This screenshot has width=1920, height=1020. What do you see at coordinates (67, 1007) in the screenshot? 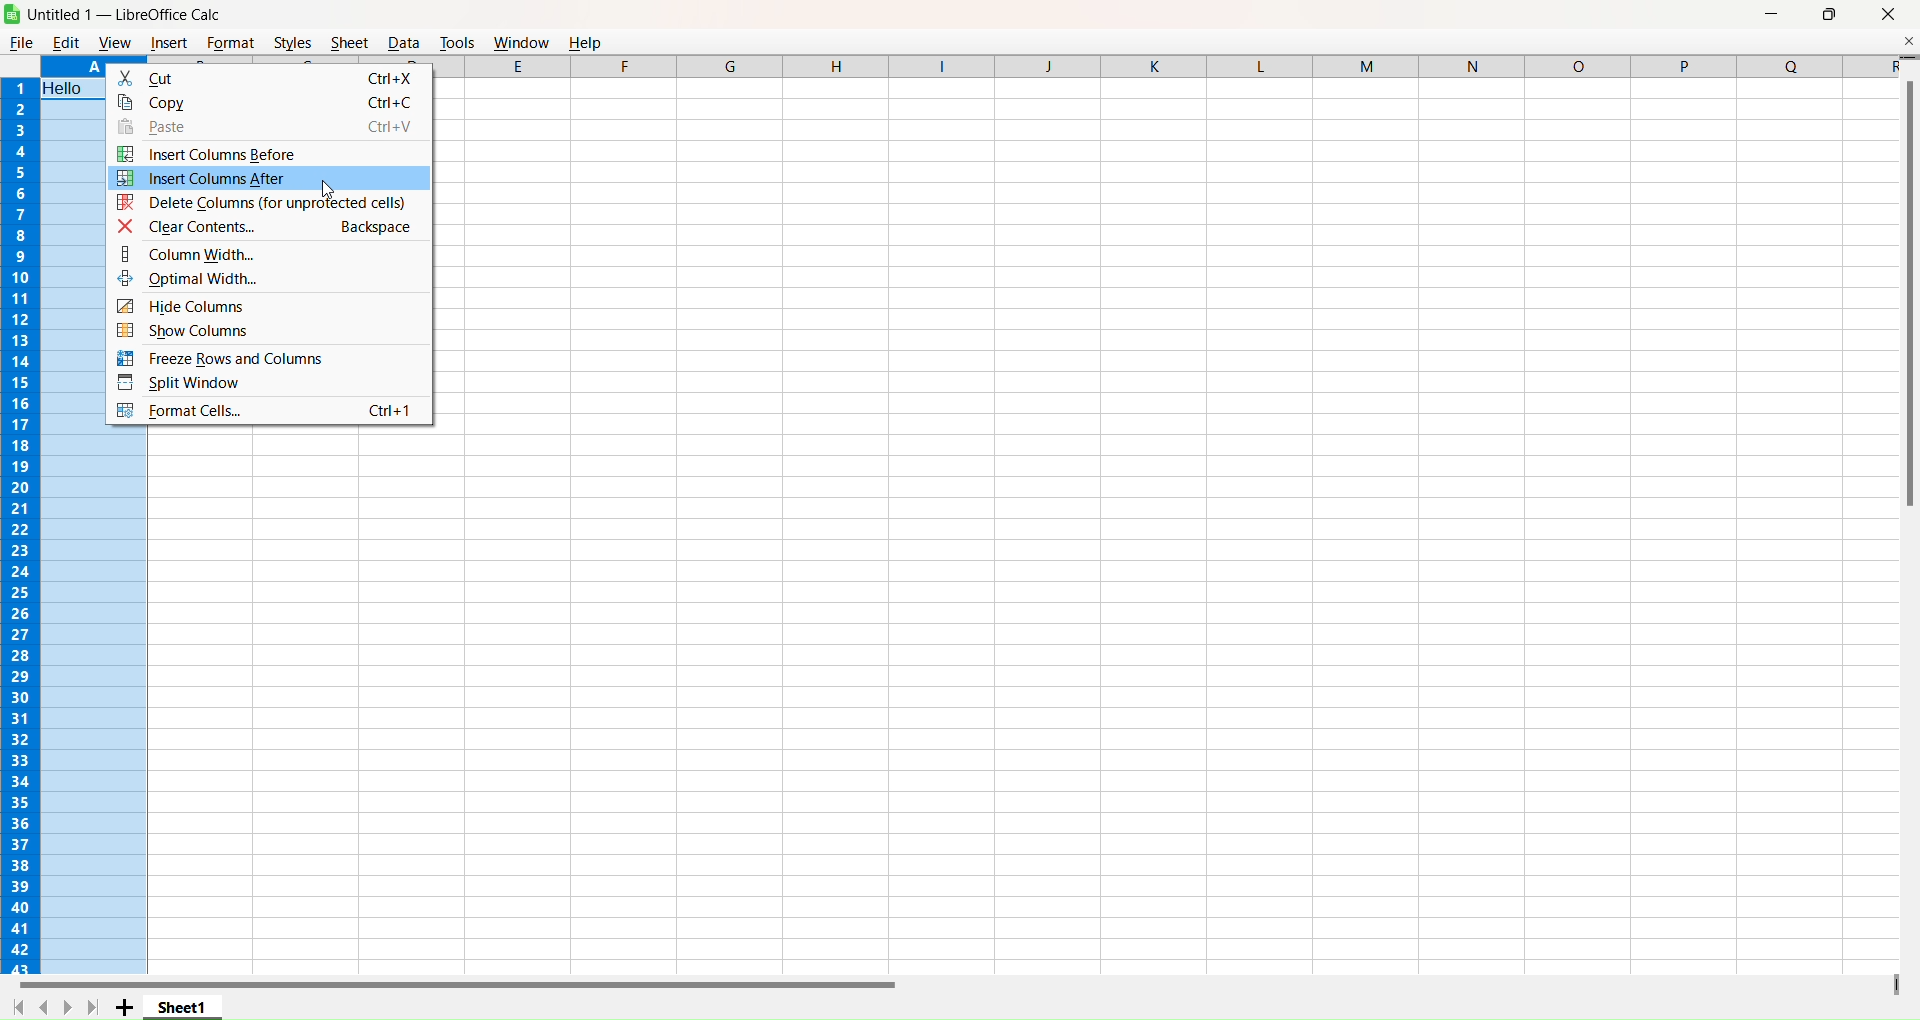
I see `Next Slide` at bounding box center [67, 1007].